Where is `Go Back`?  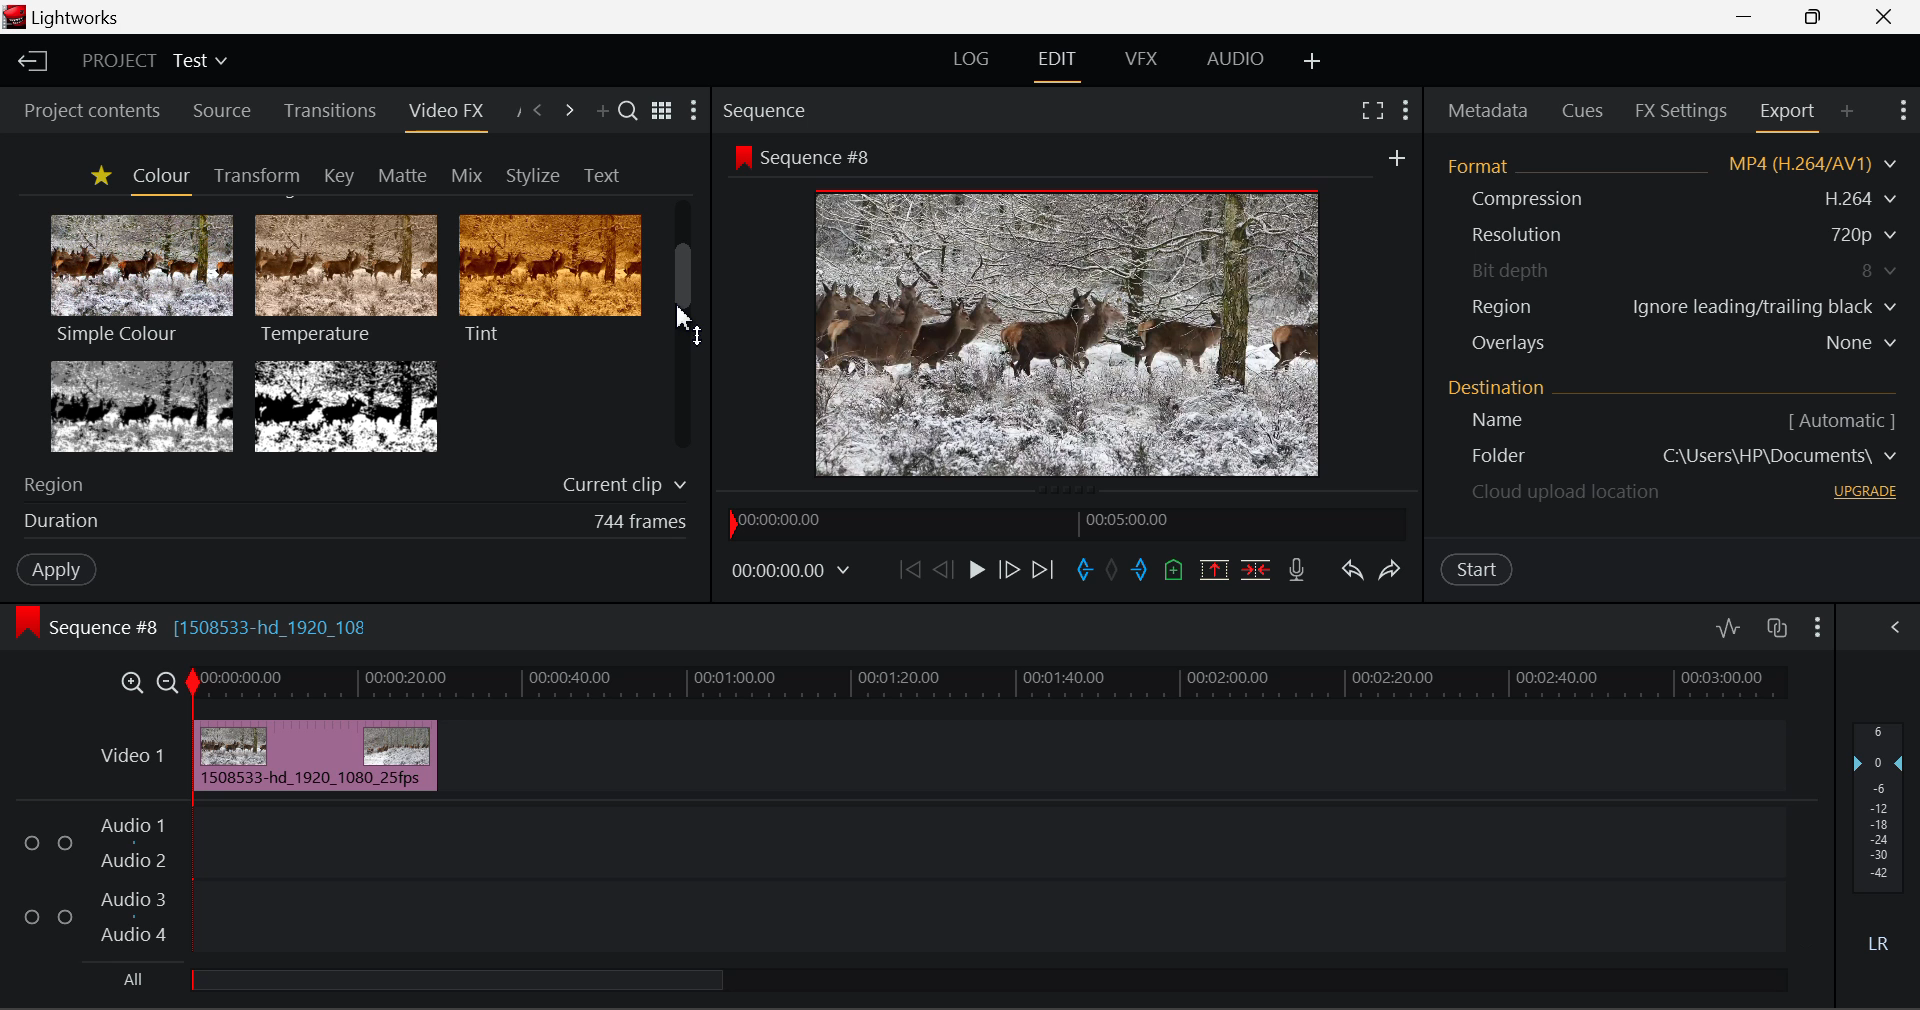
Go Back is located at coordinates (943, 570).